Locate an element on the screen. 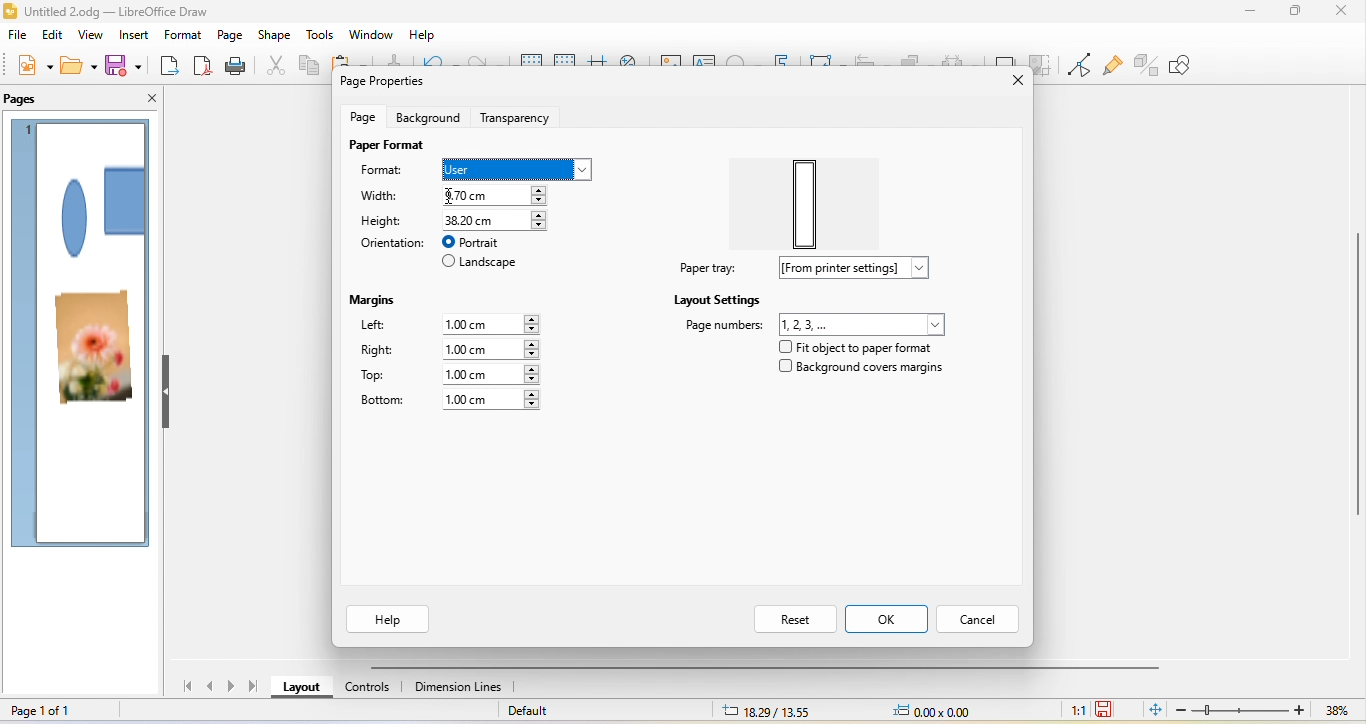 The height and width of the screenshot is (724, 1366). shape is located at coordinates (277, 35).